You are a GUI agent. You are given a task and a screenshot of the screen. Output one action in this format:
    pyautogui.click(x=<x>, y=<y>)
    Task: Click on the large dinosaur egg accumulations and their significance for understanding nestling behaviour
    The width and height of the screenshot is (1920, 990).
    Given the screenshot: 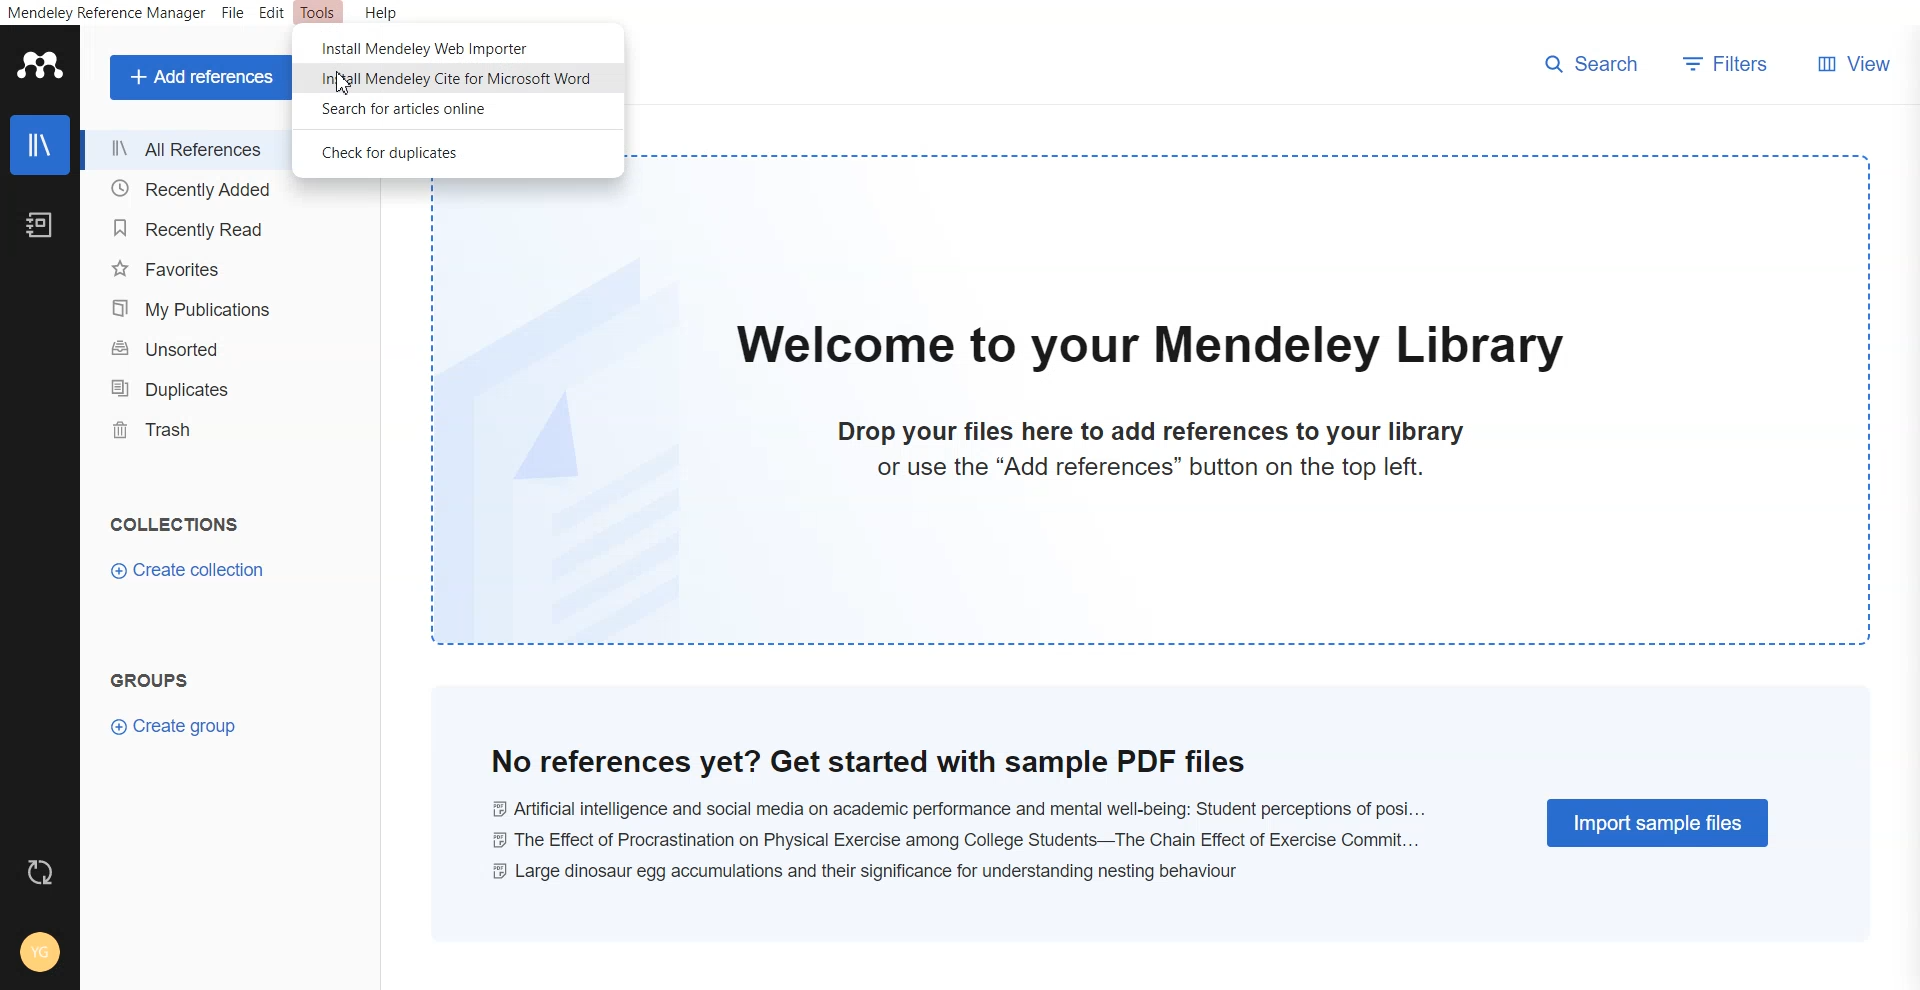 What is the action you would take?
    pyautogui.click(x=867, y=872)
    